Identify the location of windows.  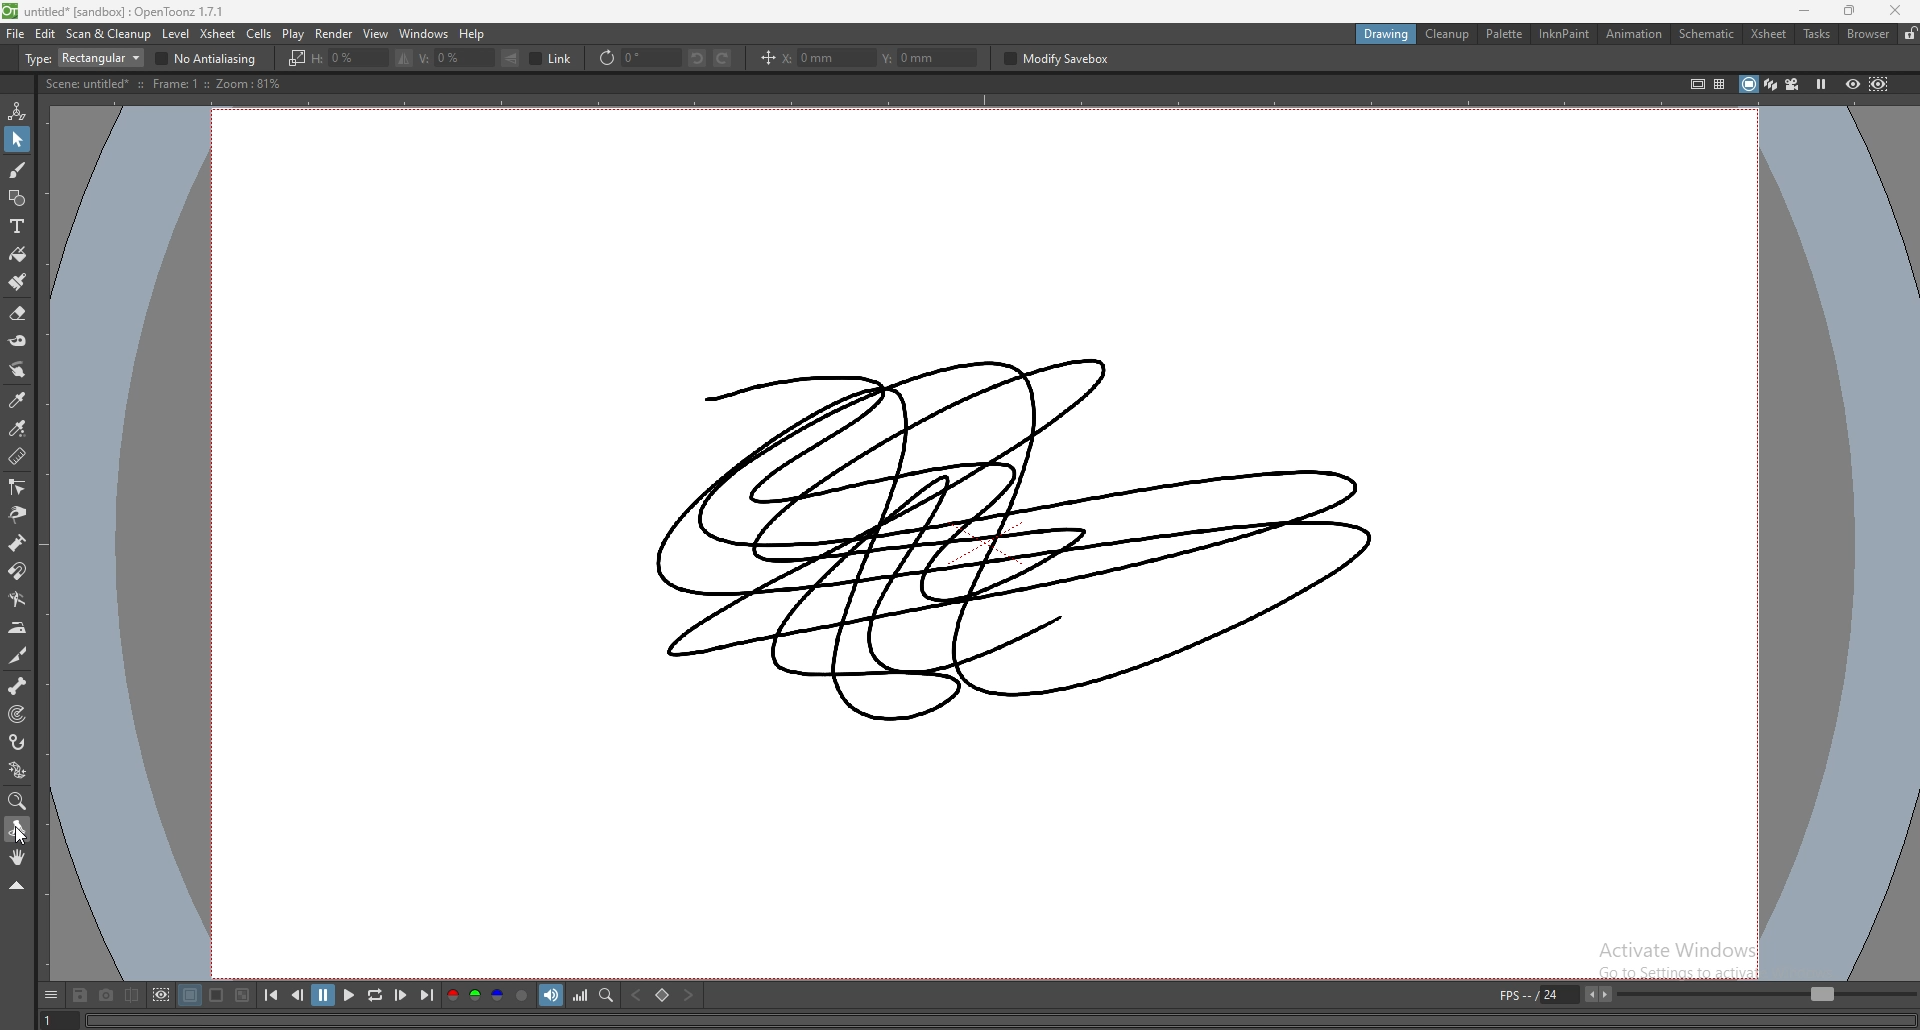
(423, 33).